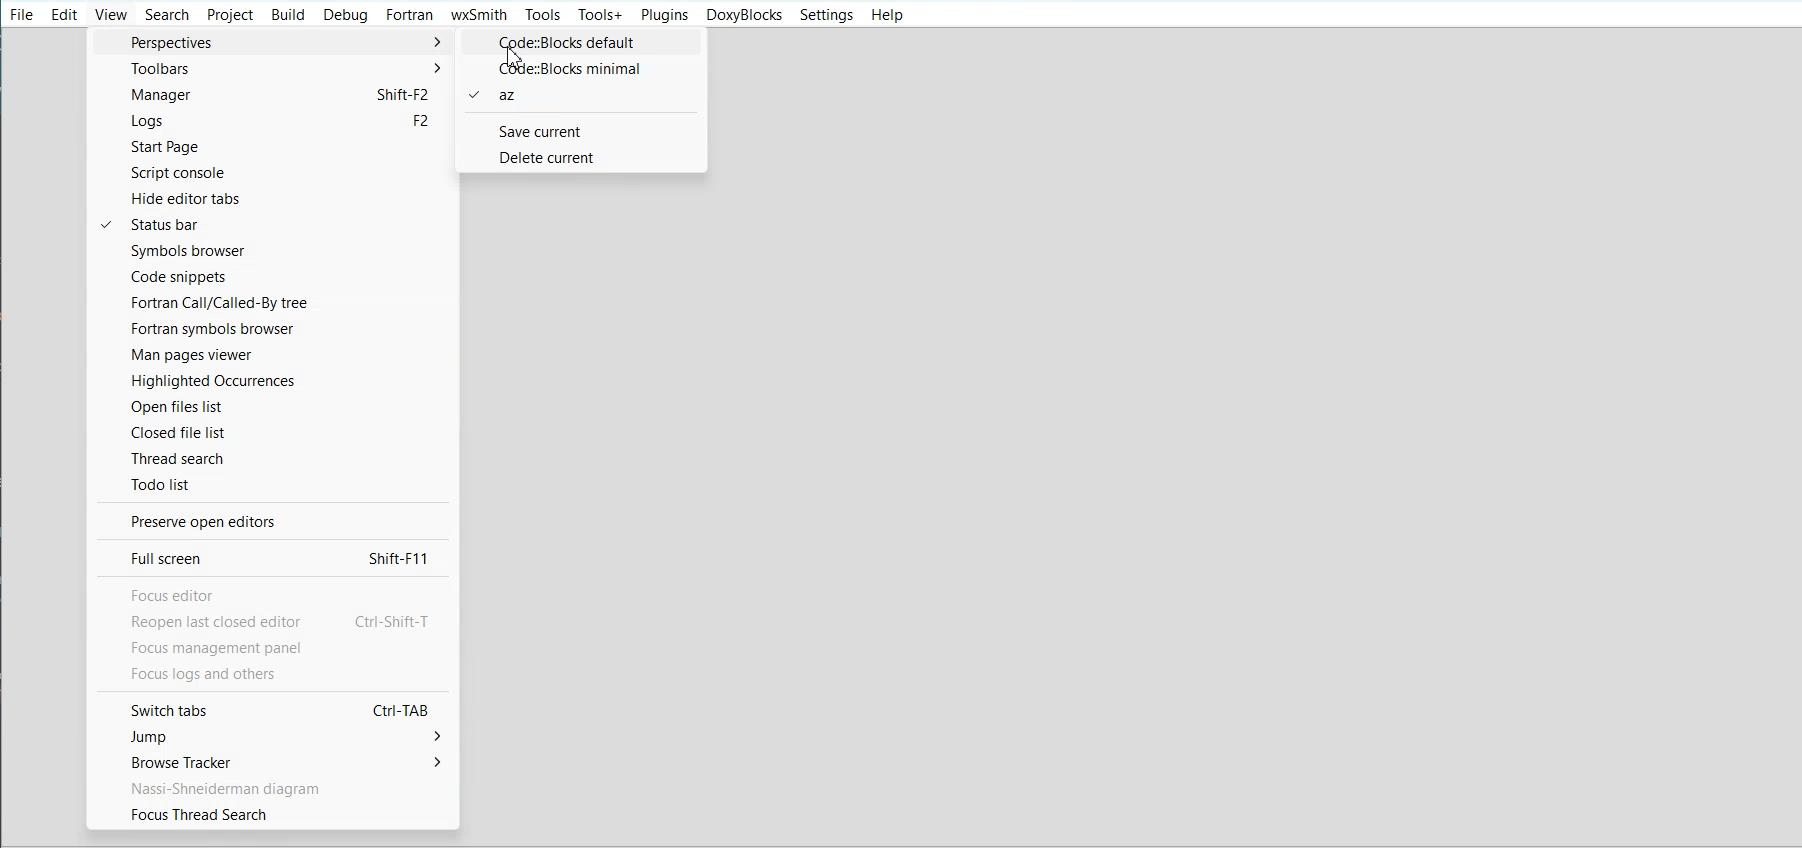 The width and height of the screenshot is (1802, 848). Describe the element at coordinates (479, 15) in the screenshot. I see `wxSmith` at that location.